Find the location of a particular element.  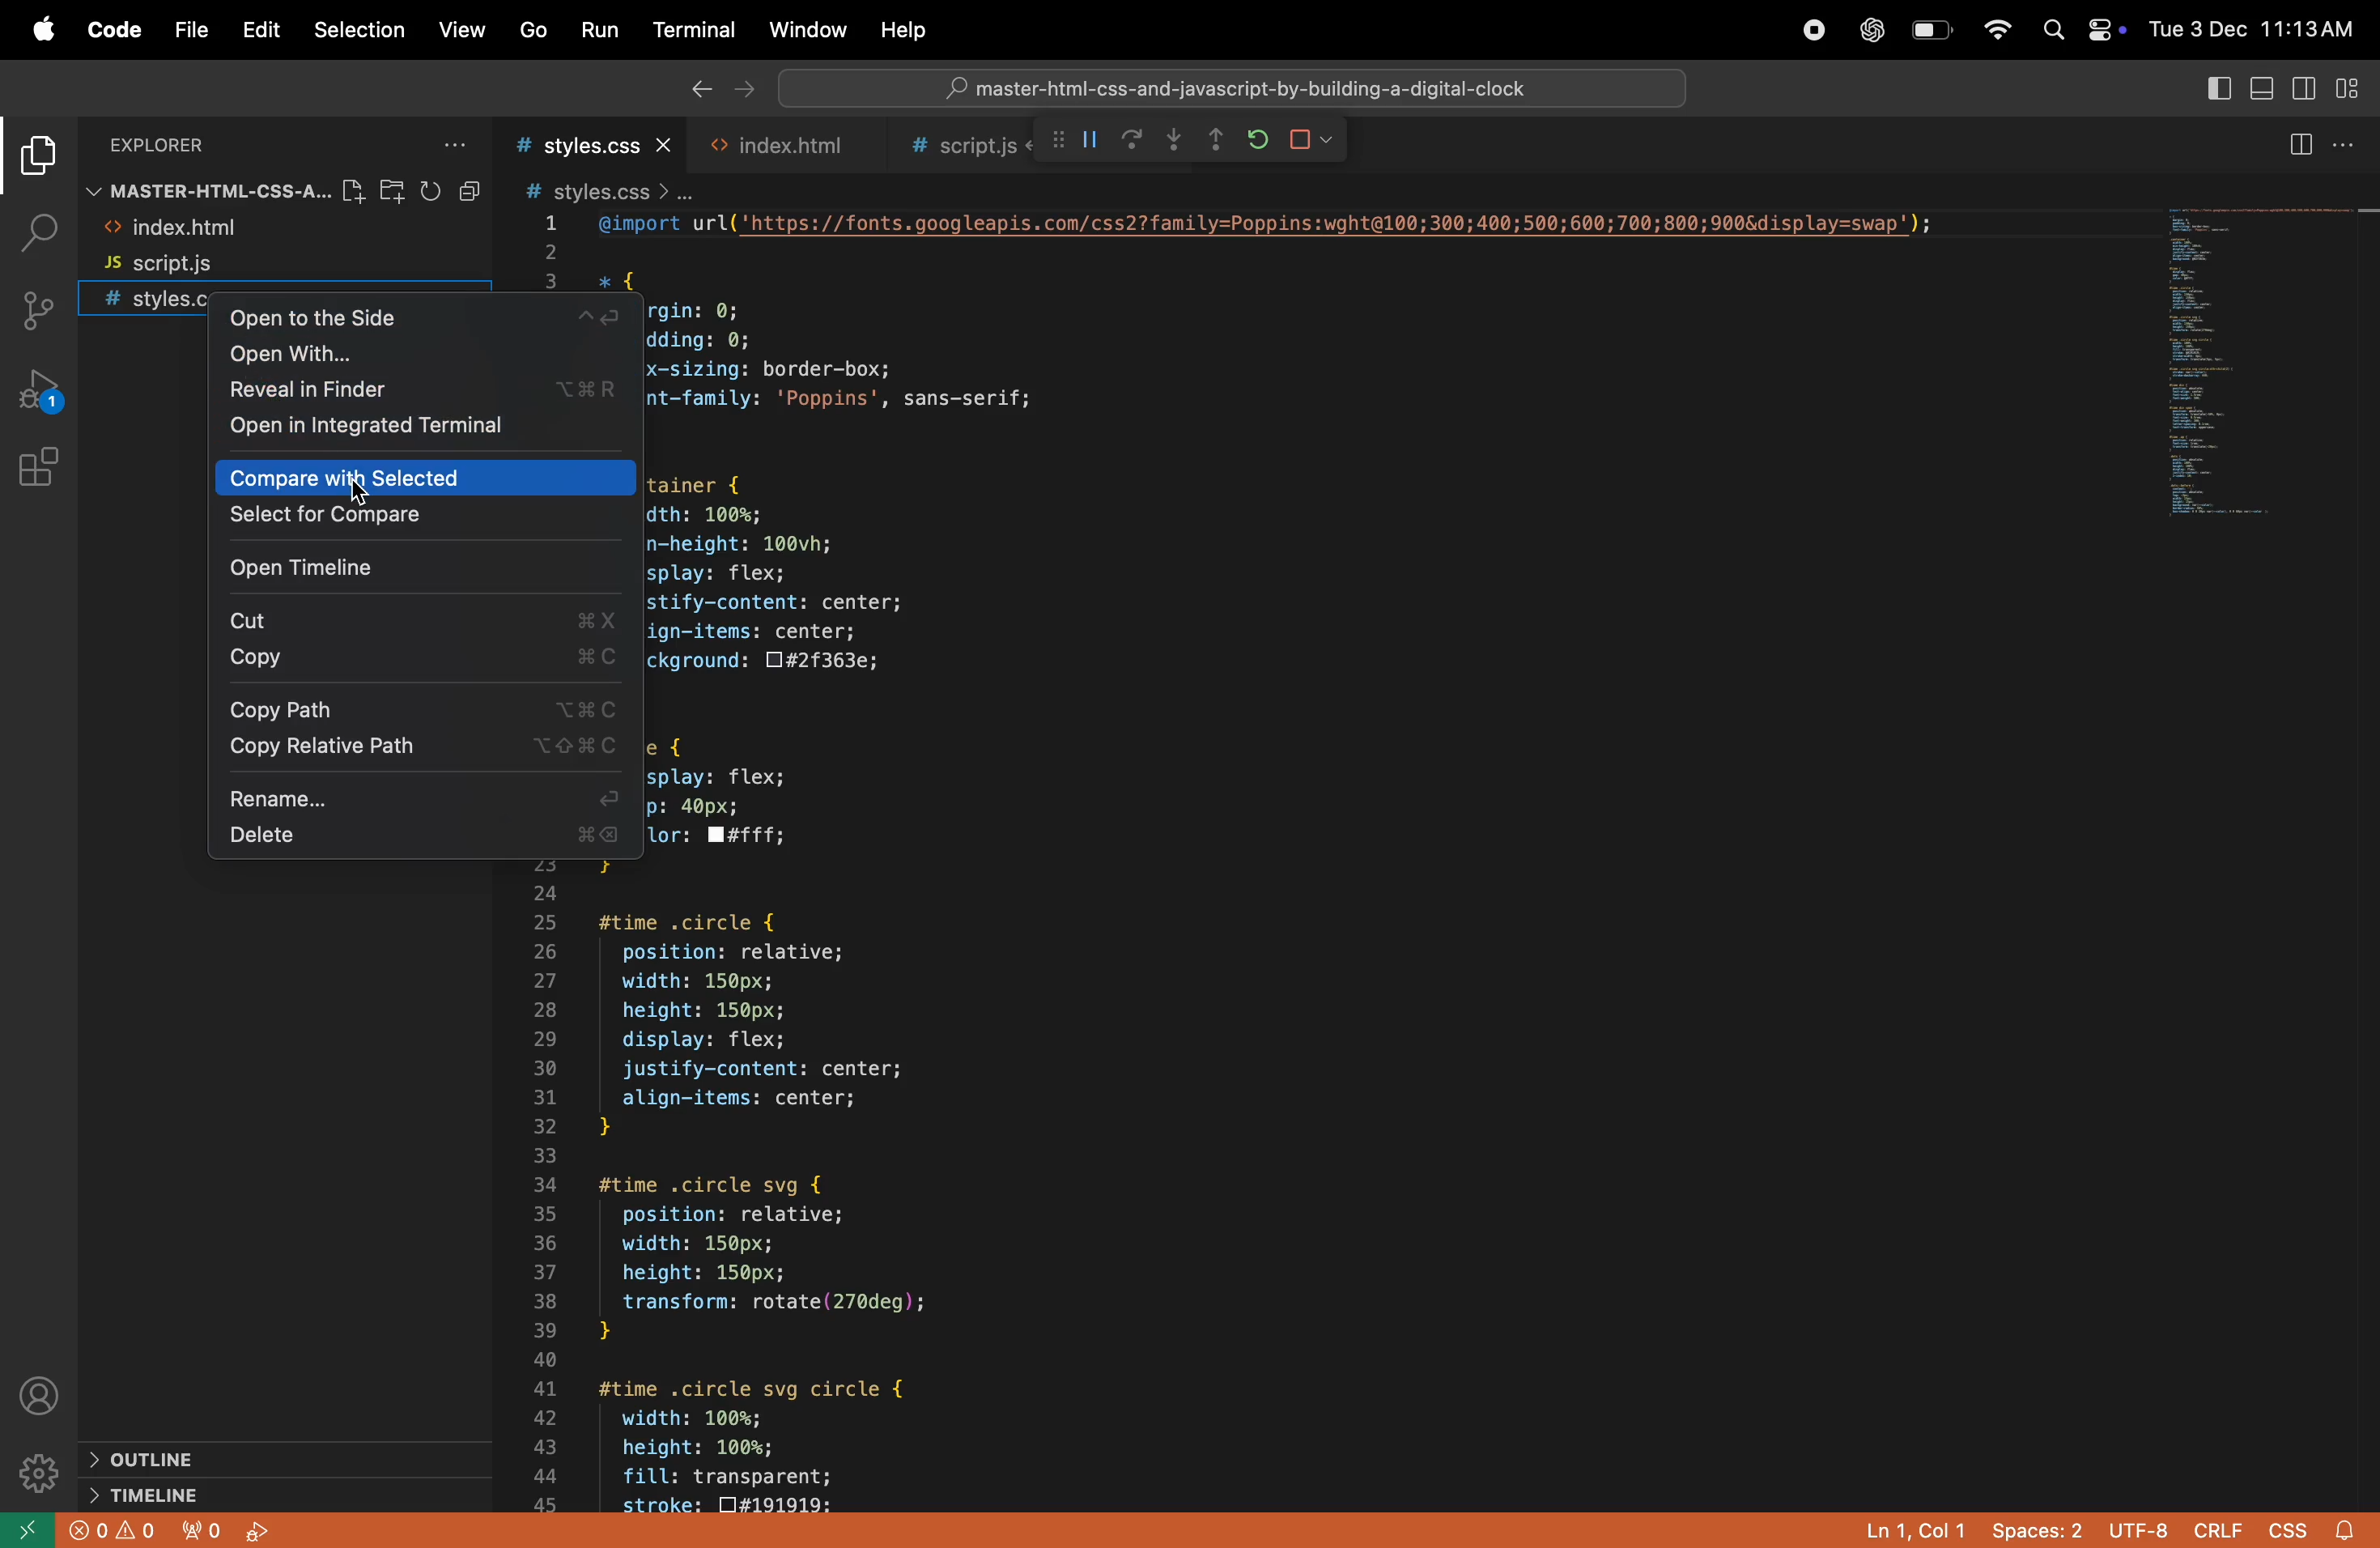

source control is located at coordinates (42, 311).